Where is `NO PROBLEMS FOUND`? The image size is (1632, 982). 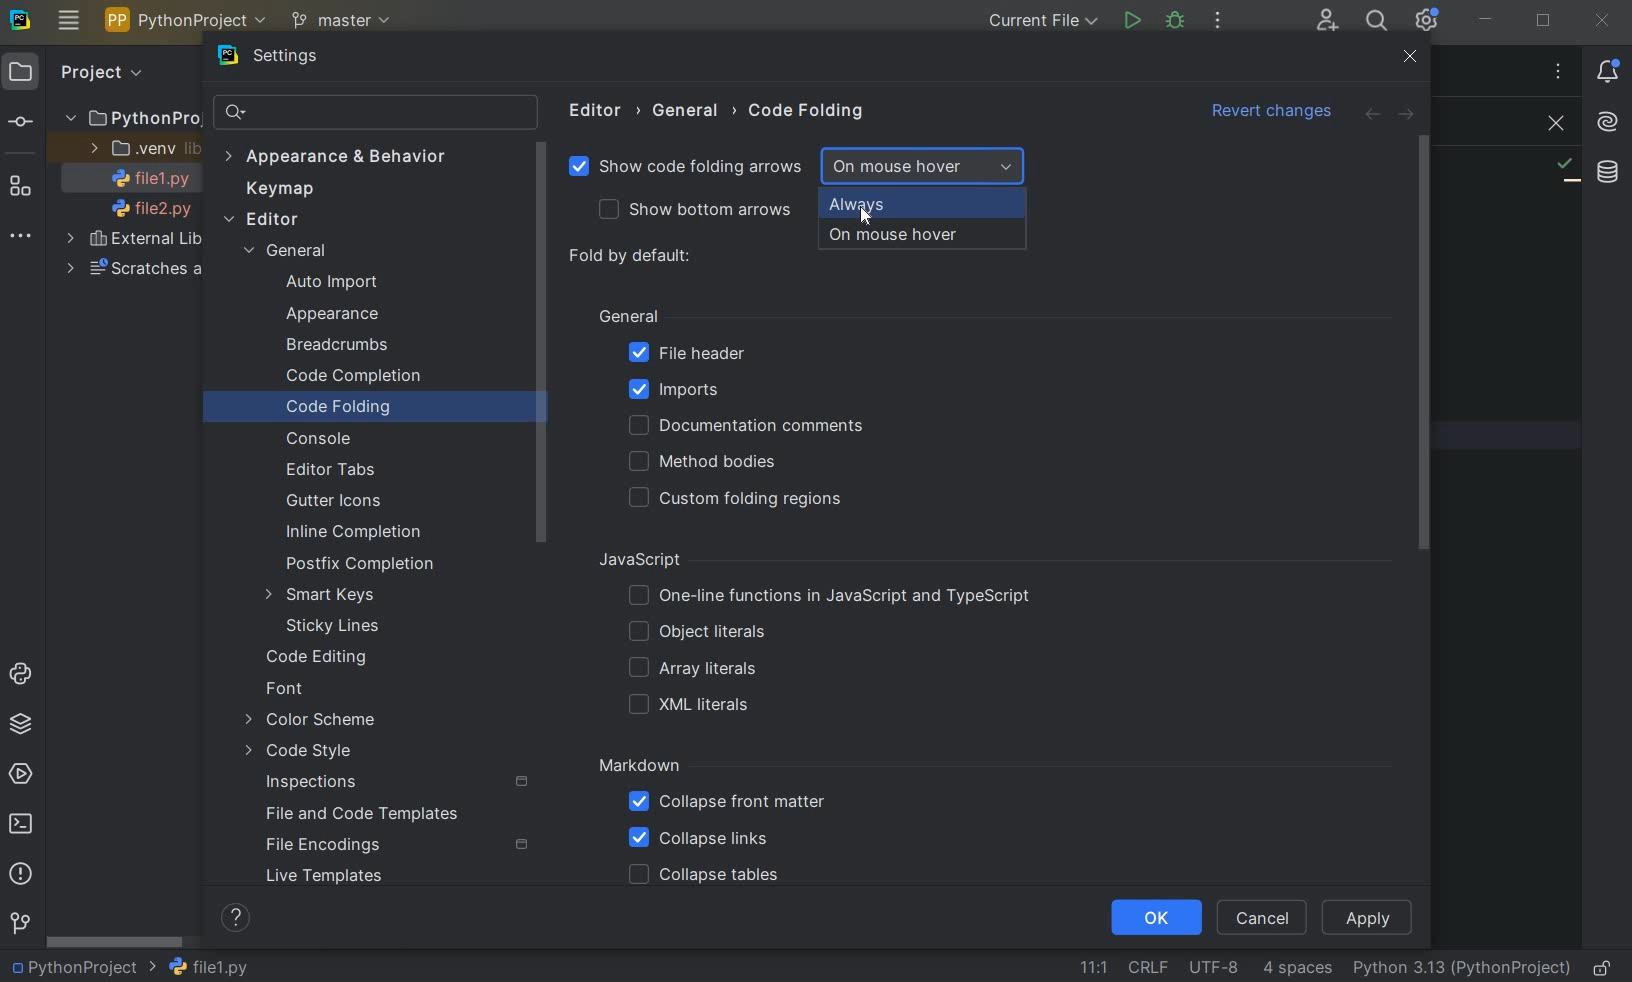 NO PROBLEMS FOUND is located at coordinates (1566, 170).